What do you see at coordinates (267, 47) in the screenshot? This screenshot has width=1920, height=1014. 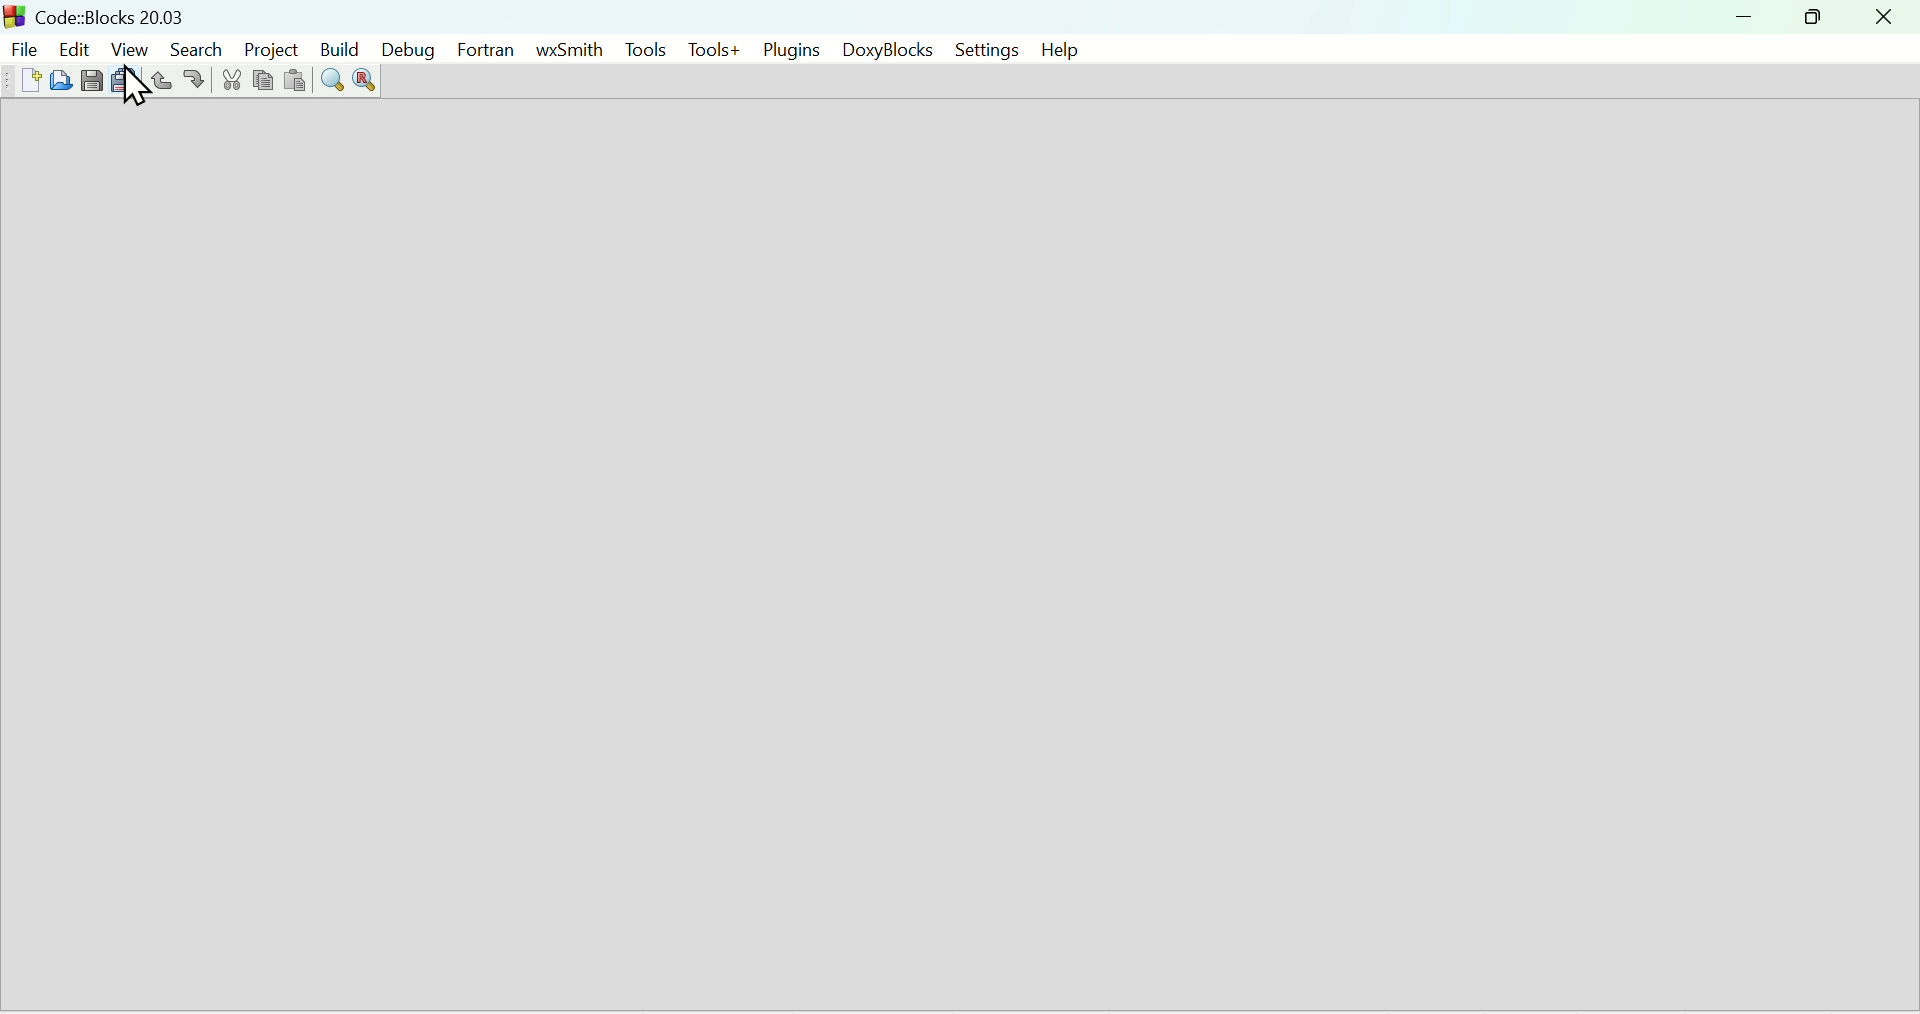 I see `Project` at bounding box center [267, 47].